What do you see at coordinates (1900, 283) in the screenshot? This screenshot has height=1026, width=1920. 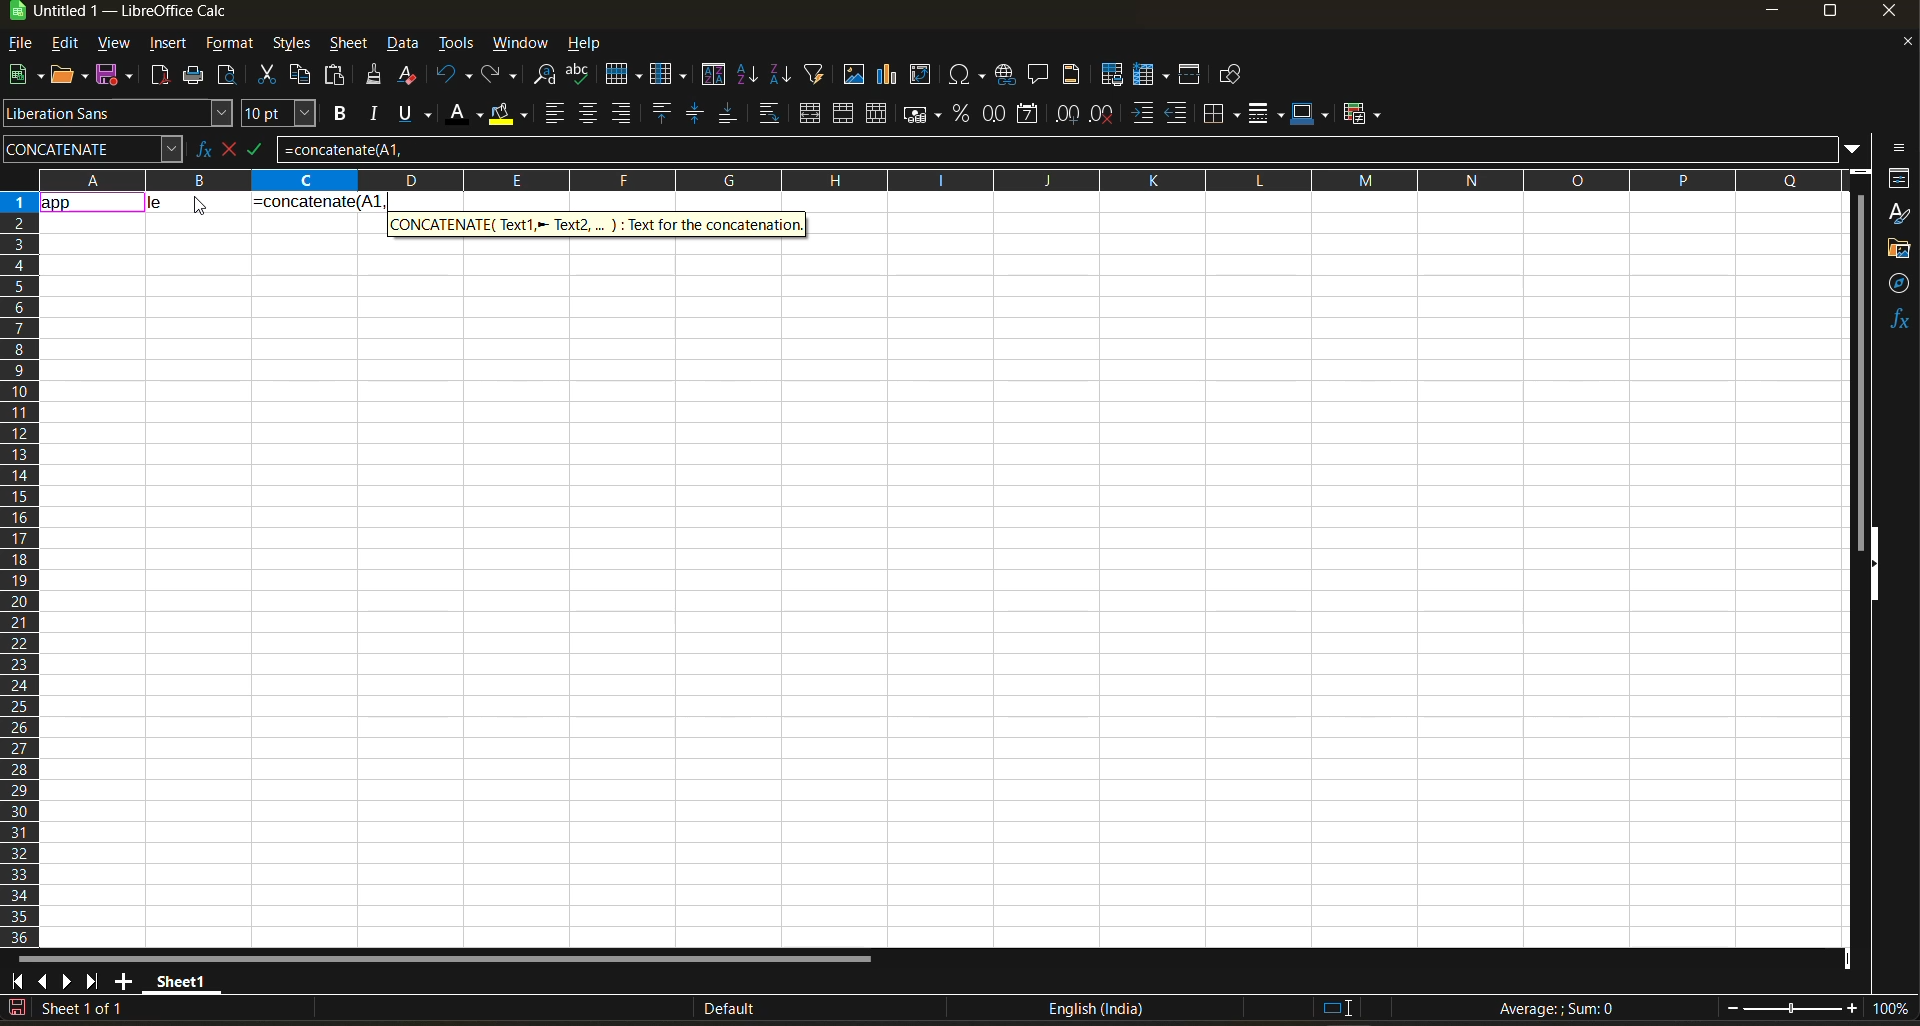 I see `navigator` at bounding box center [1900, 283].